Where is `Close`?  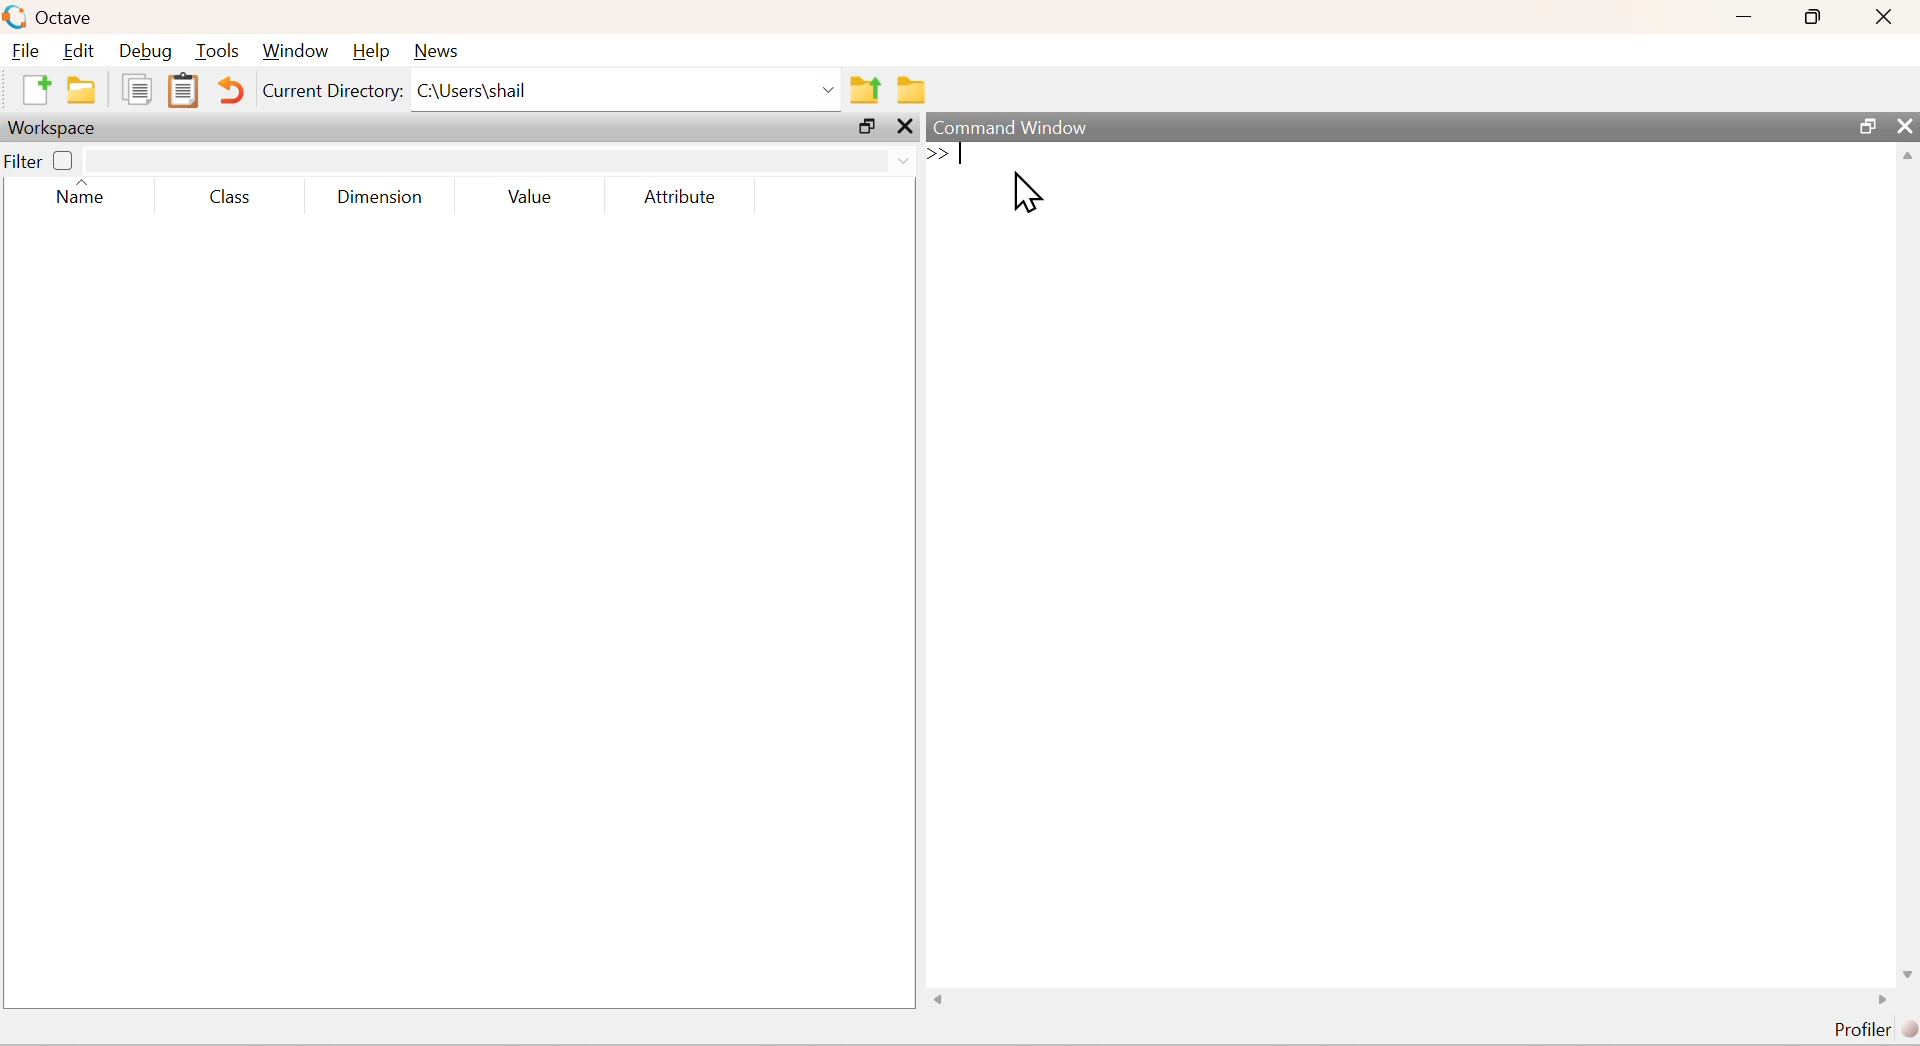
Close is located at coordinates (1906, 127).